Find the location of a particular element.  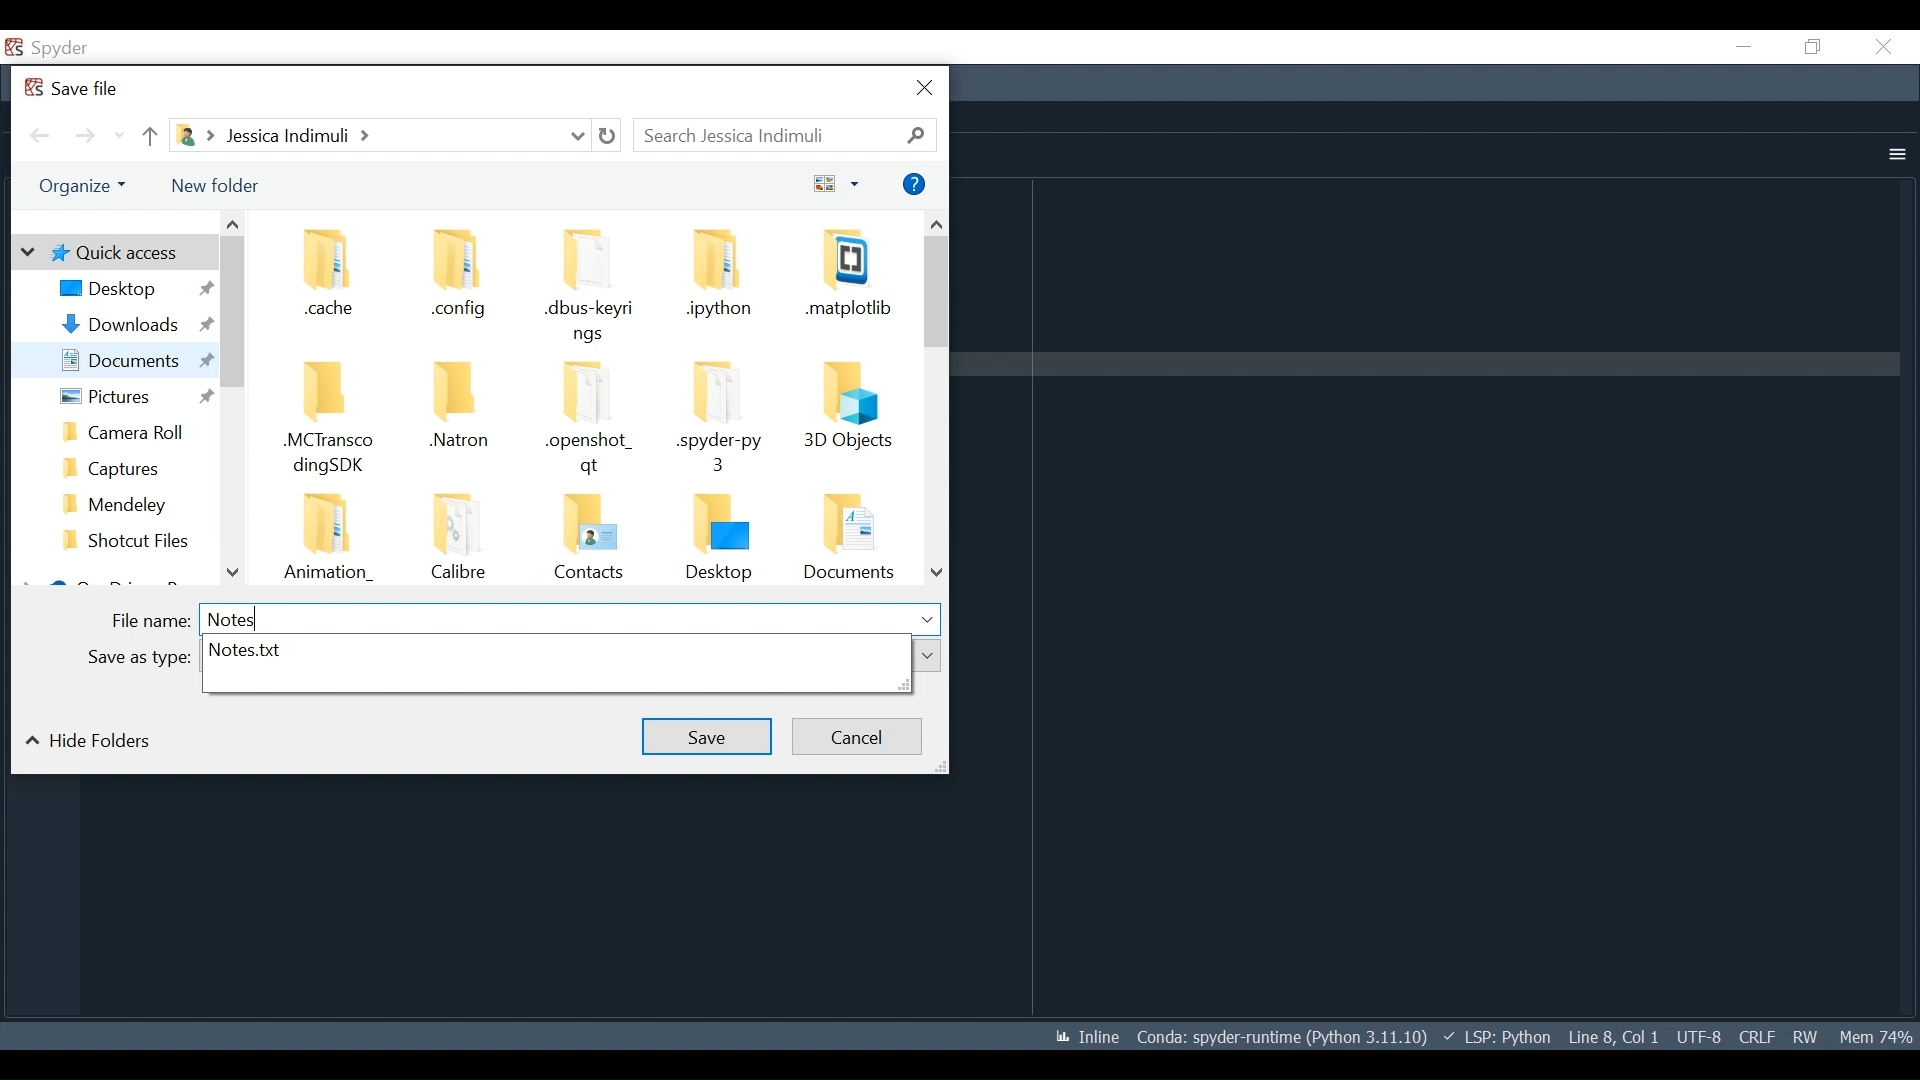

Folder is located at coordinates (589, 287).